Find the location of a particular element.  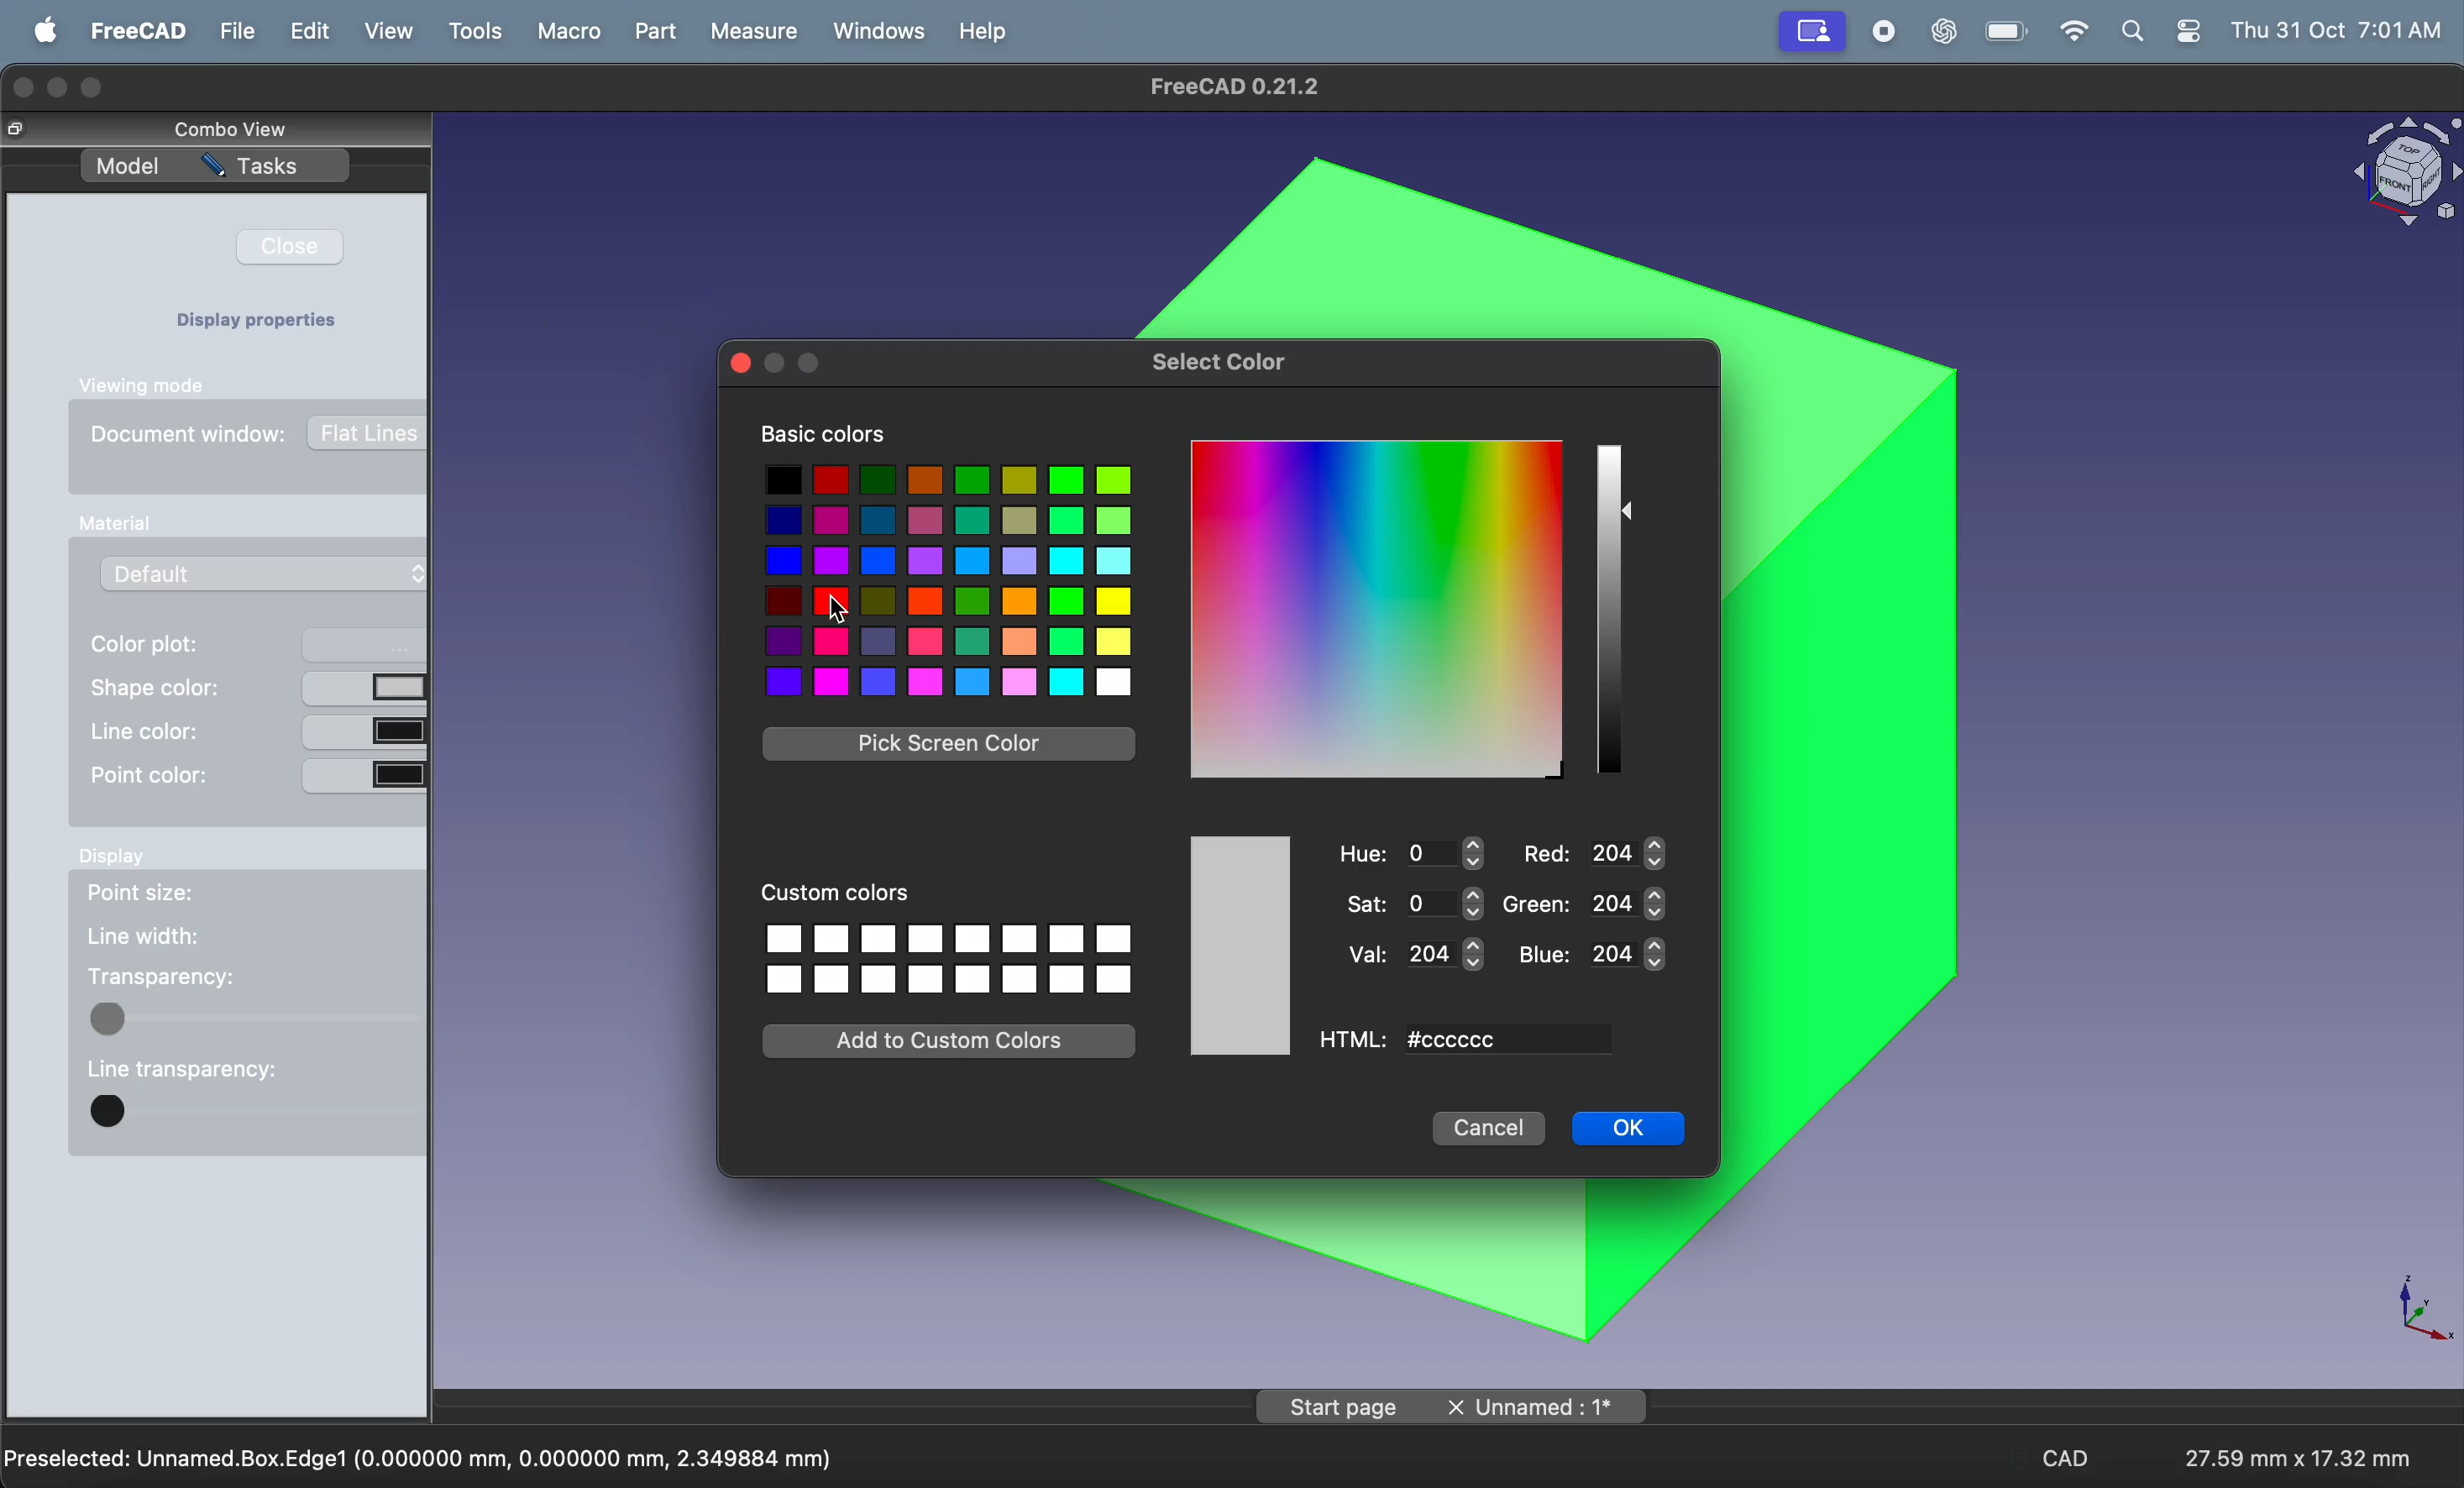

cursor is located at coordinates (834, 604).